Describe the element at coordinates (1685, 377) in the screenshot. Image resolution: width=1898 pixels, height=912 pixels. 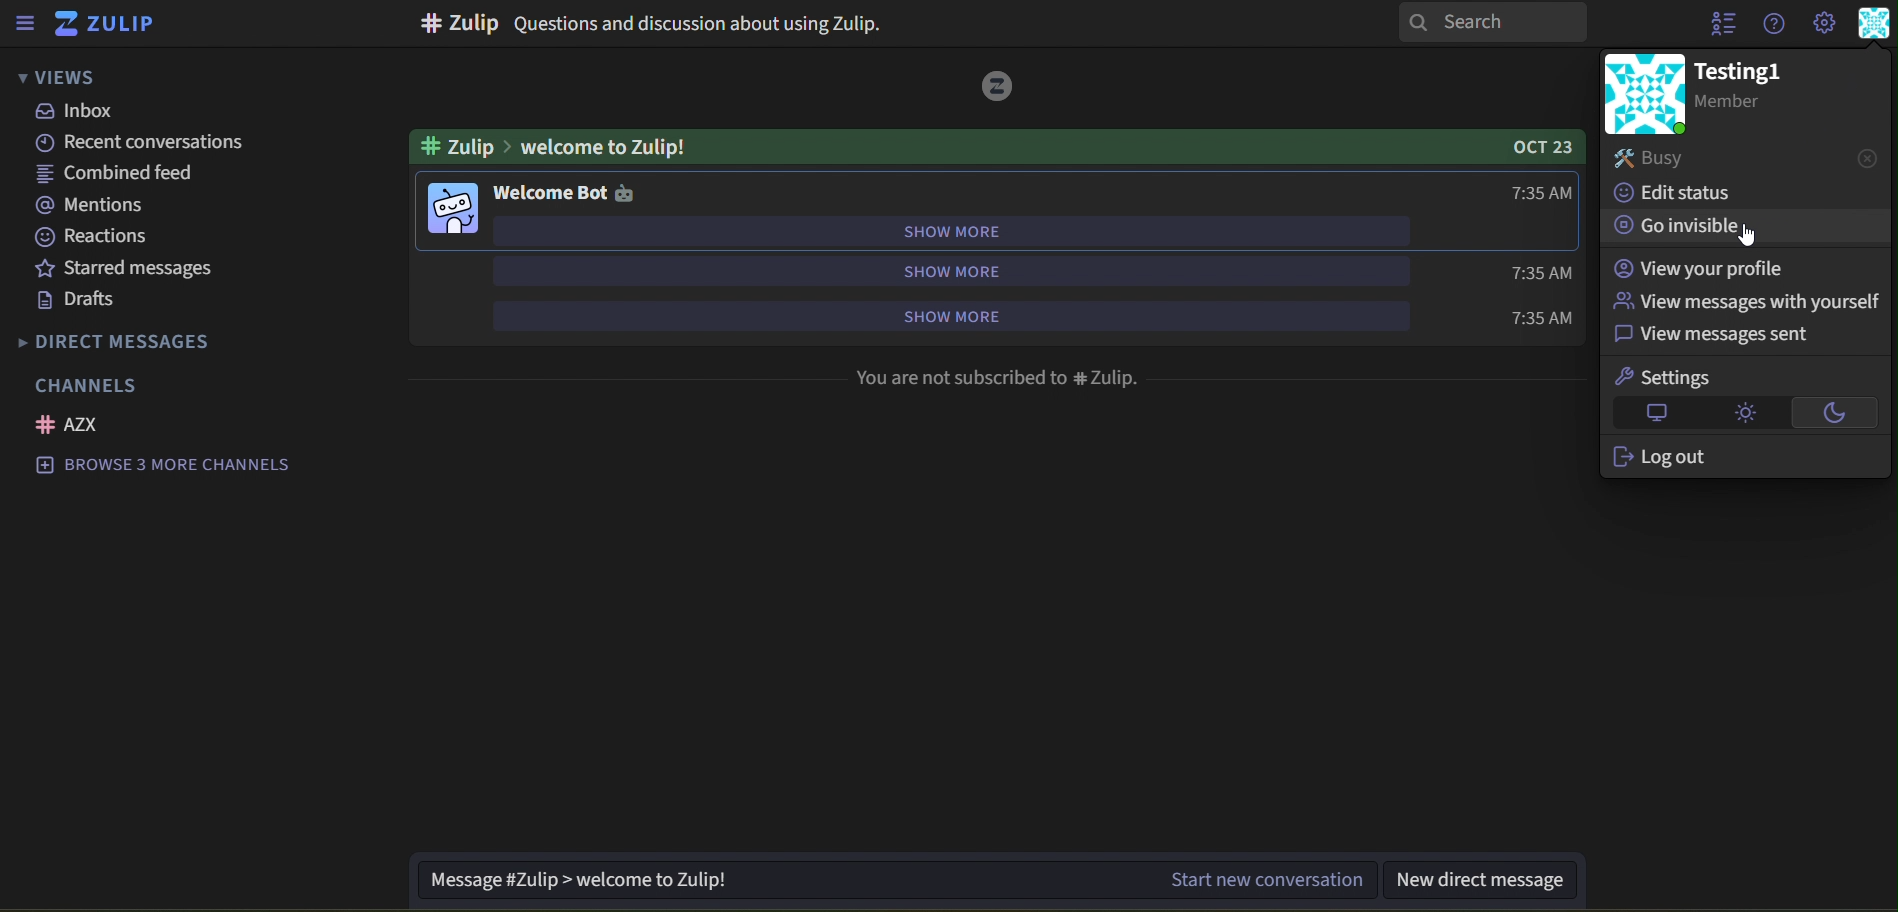
I see `settings` at that location.